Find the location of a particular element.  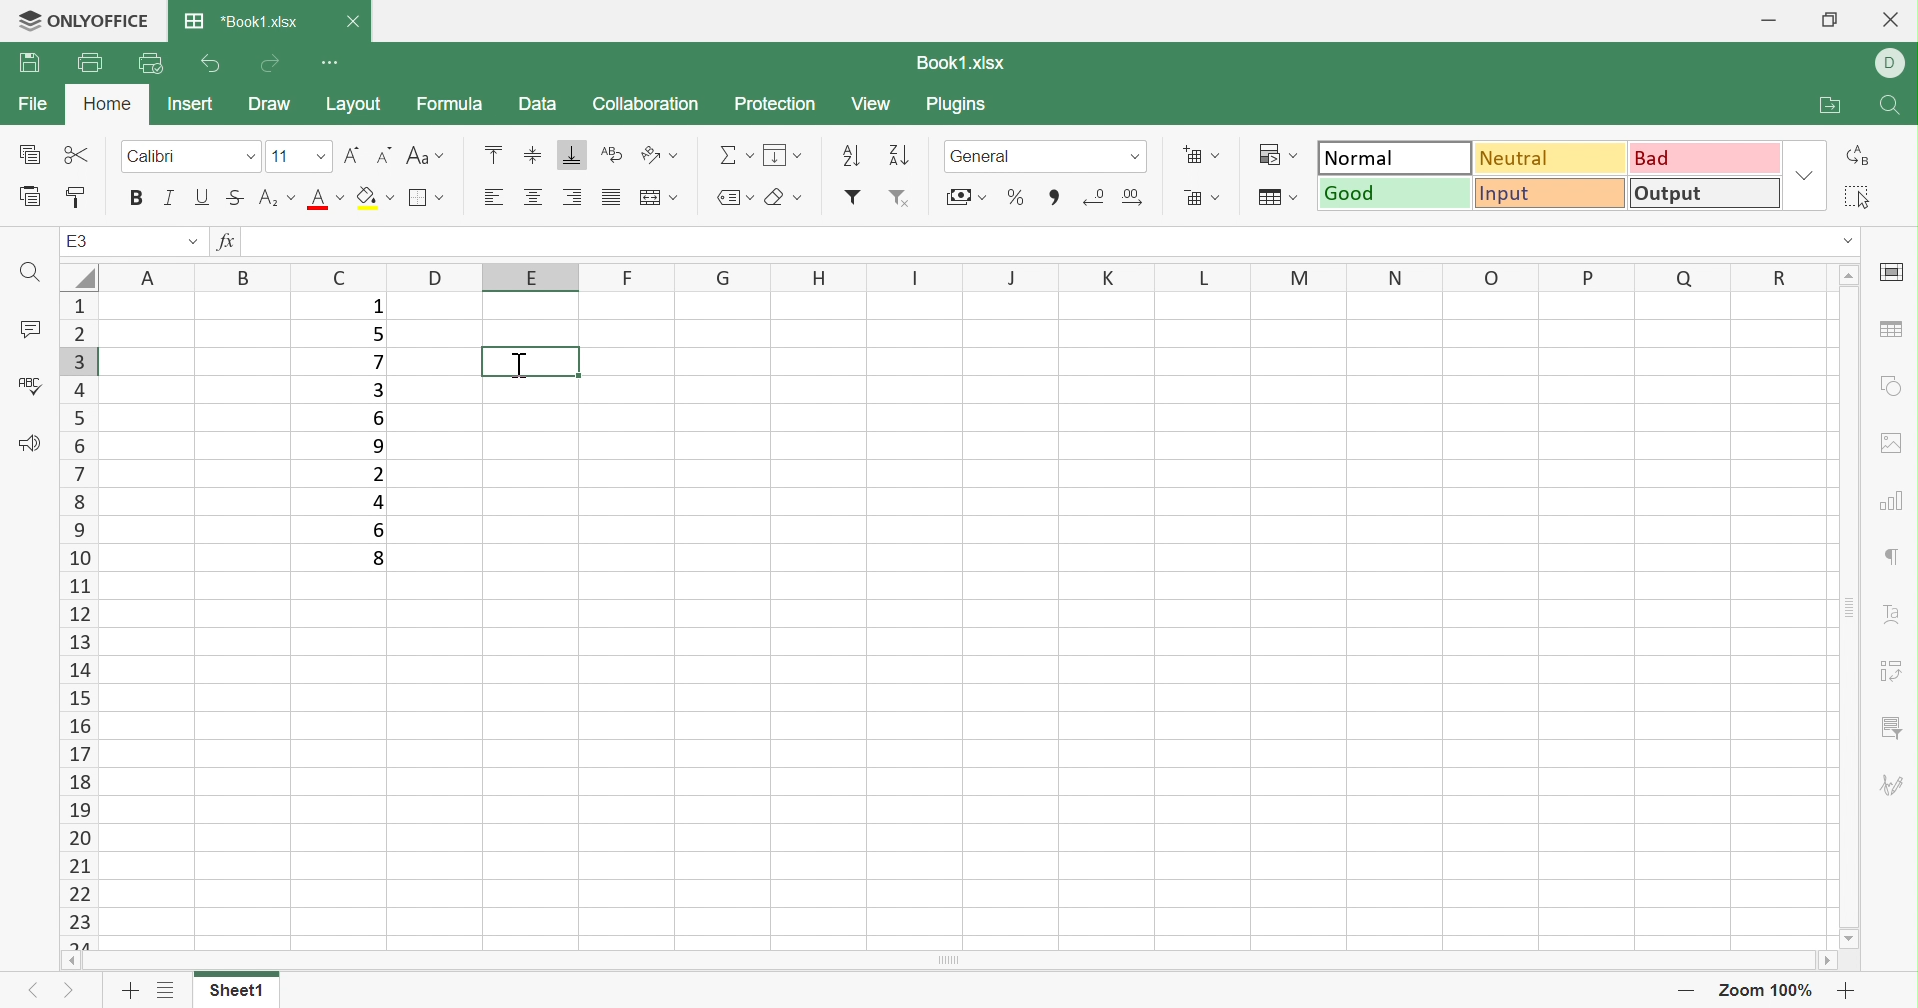

Remove filter is located at coordinates (901, 199).